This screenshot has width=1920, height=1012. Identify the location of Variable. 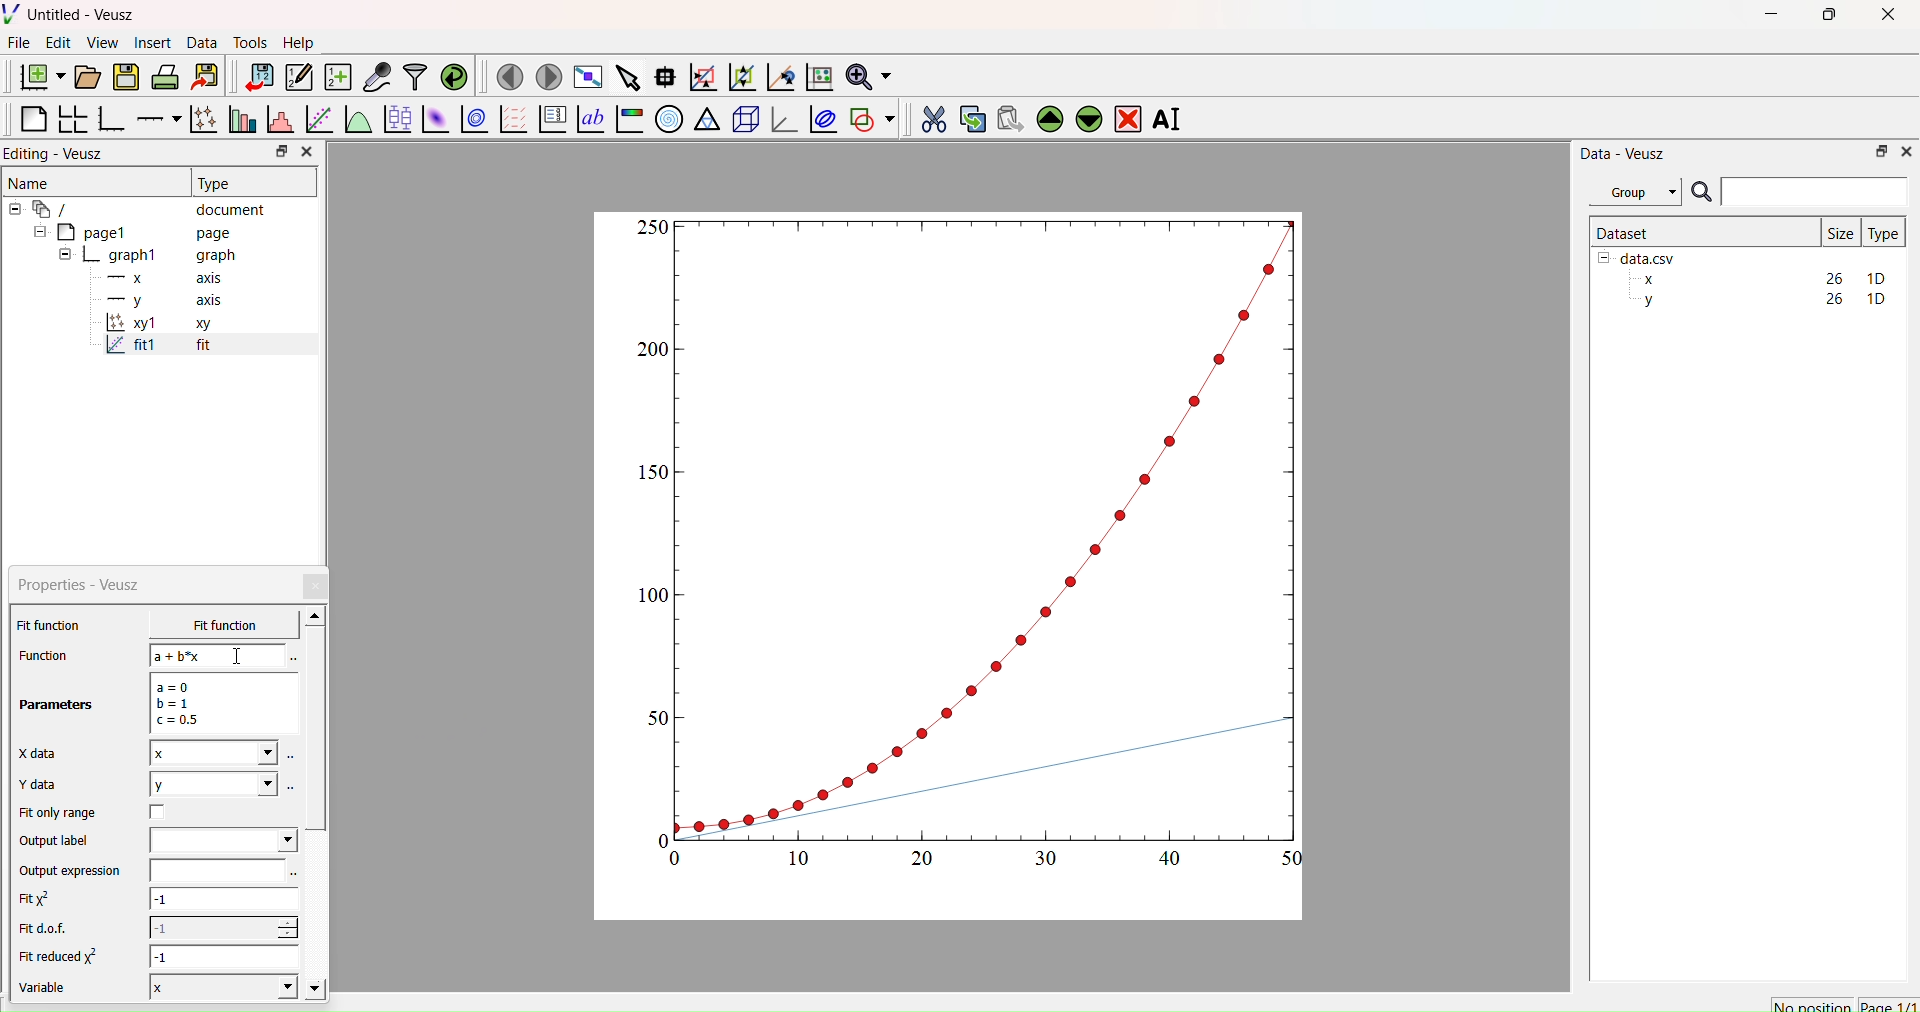
(52, 990).